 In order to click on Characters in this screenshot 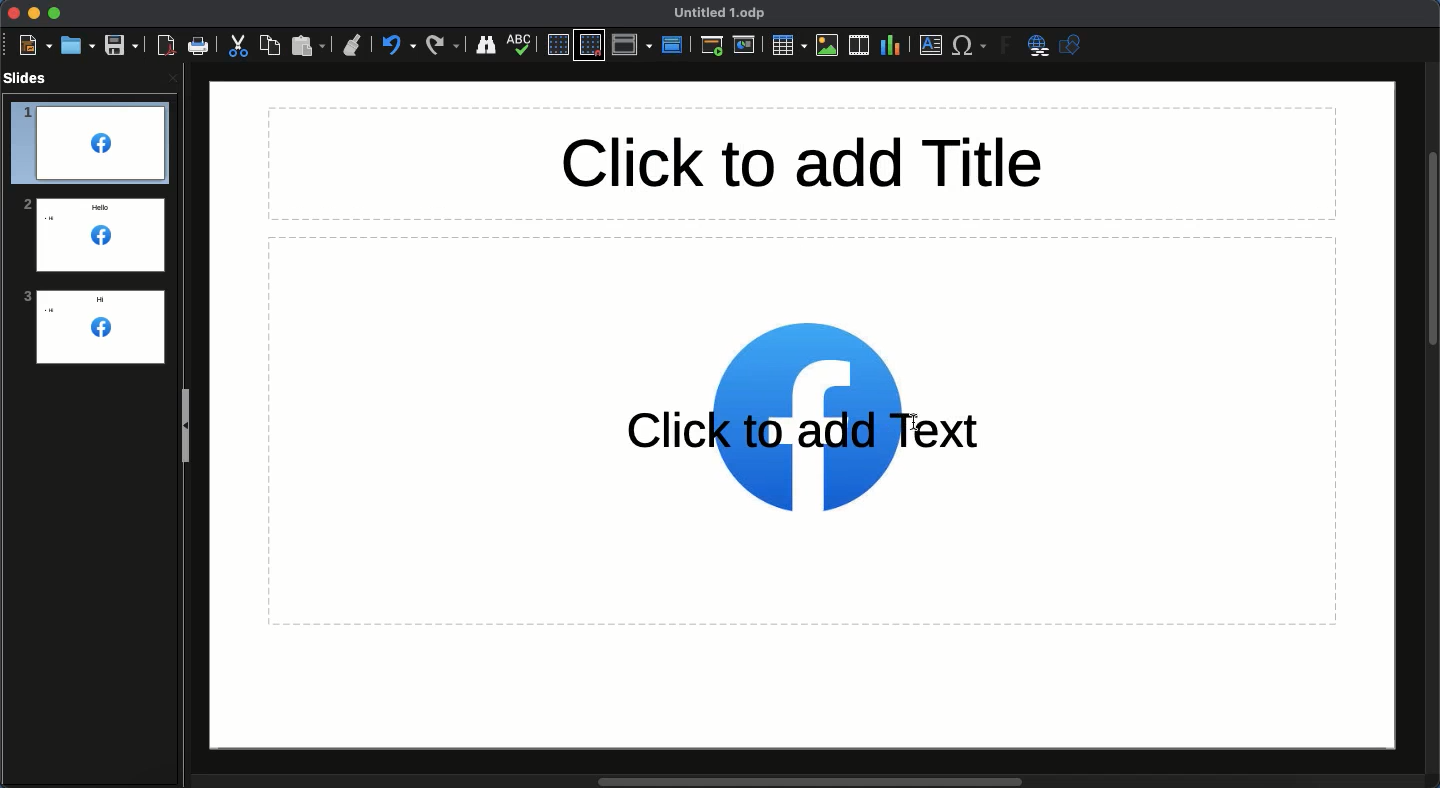, I will do `click(971, 47)`.